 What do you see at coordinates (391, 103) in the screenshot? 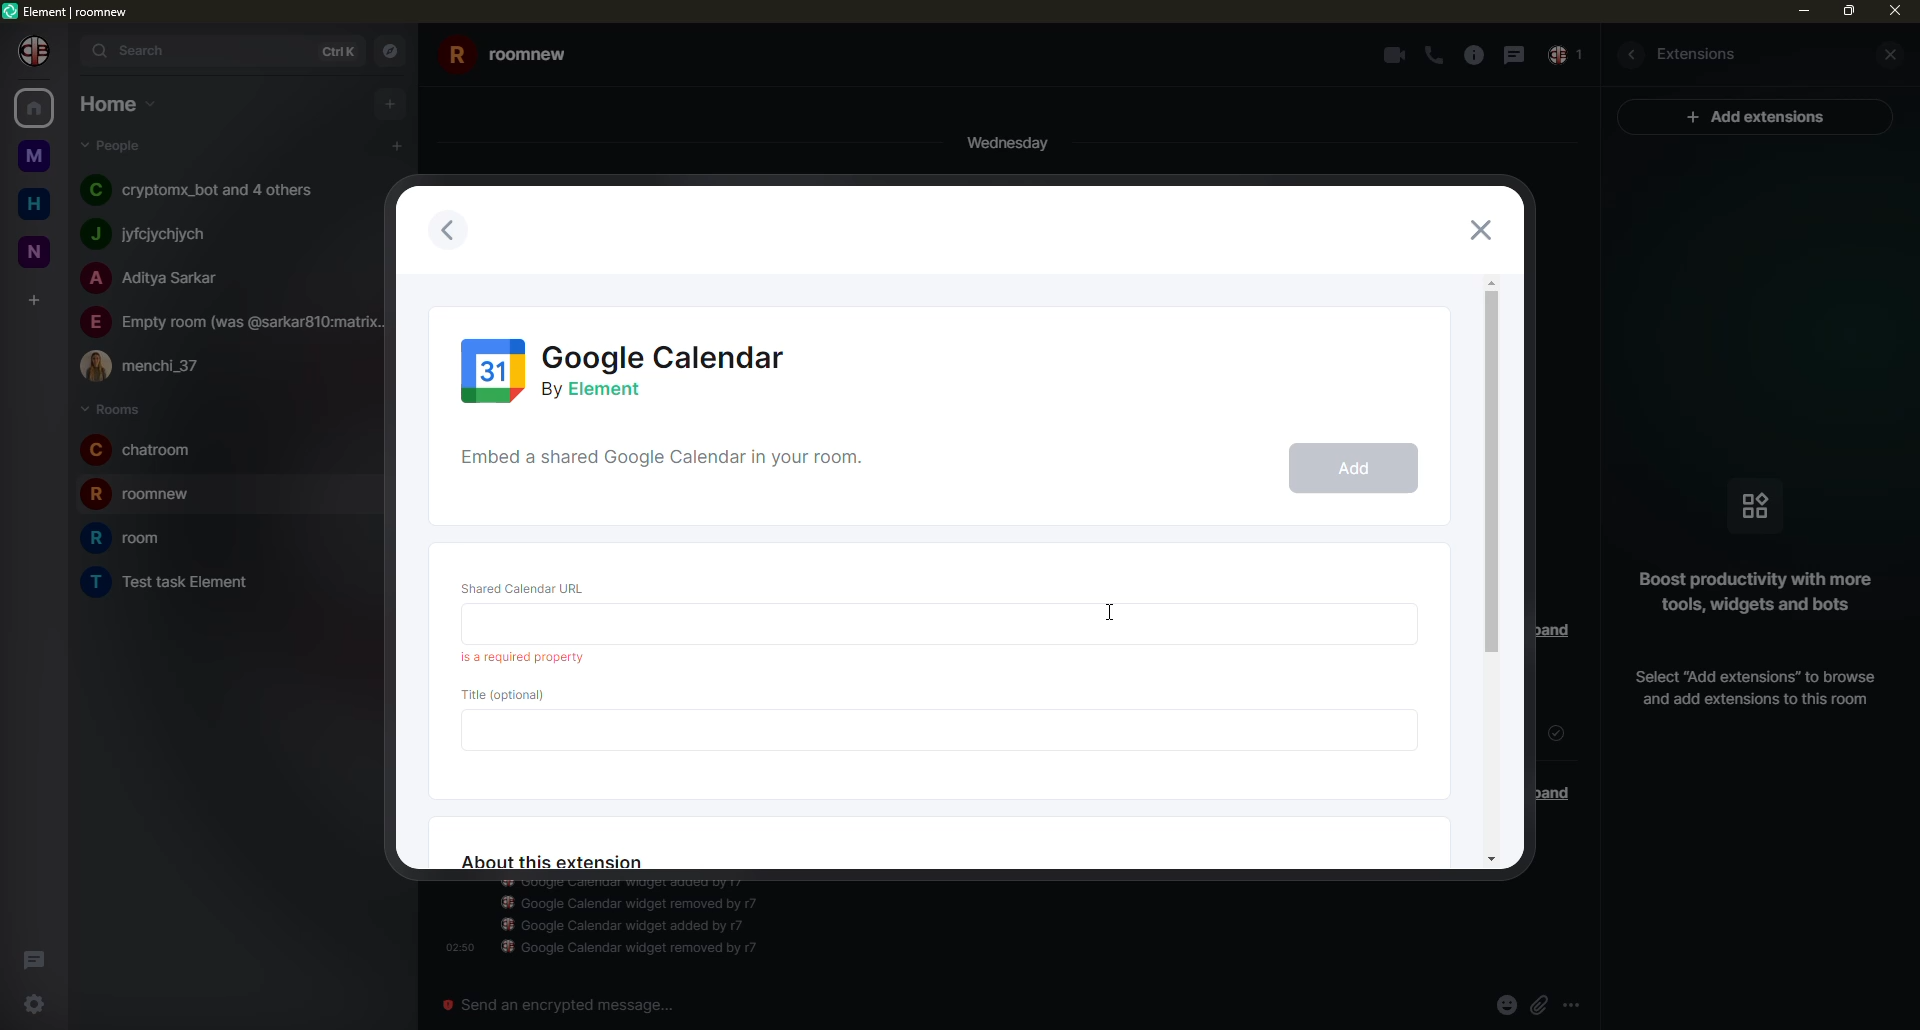
I see `add` at bounding box center [391, 103].